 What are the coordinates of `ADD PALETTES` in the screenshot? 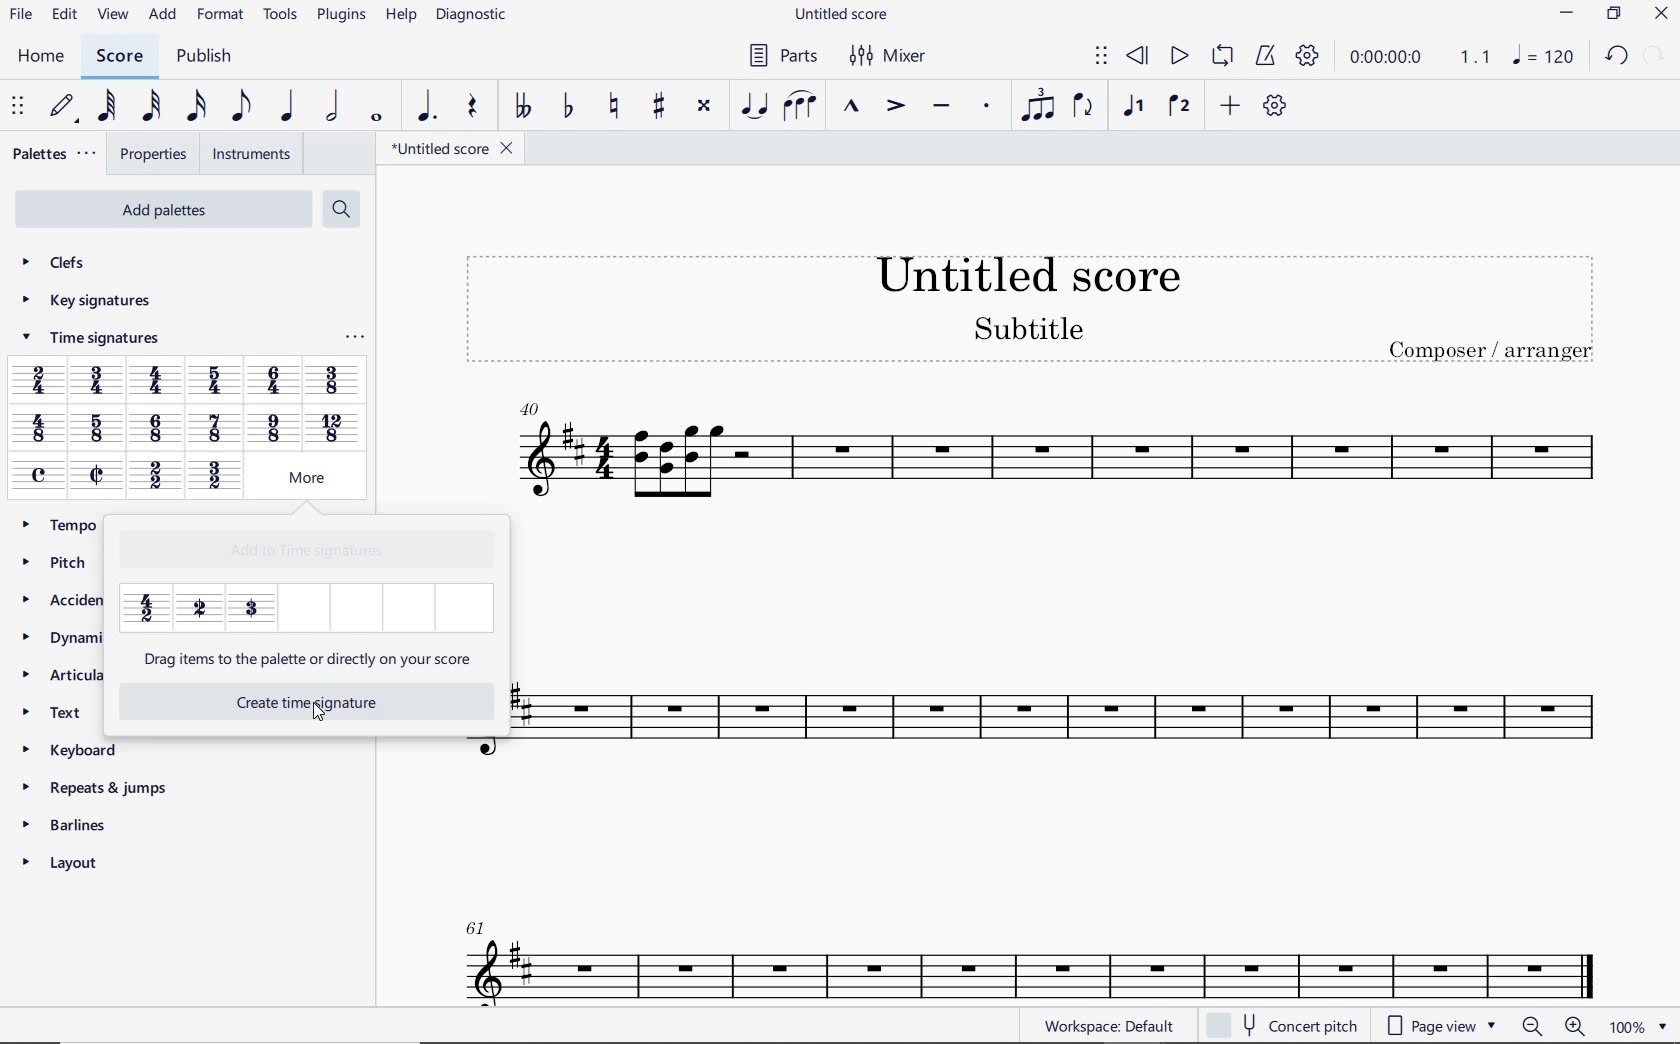 It's located at (162, 210).